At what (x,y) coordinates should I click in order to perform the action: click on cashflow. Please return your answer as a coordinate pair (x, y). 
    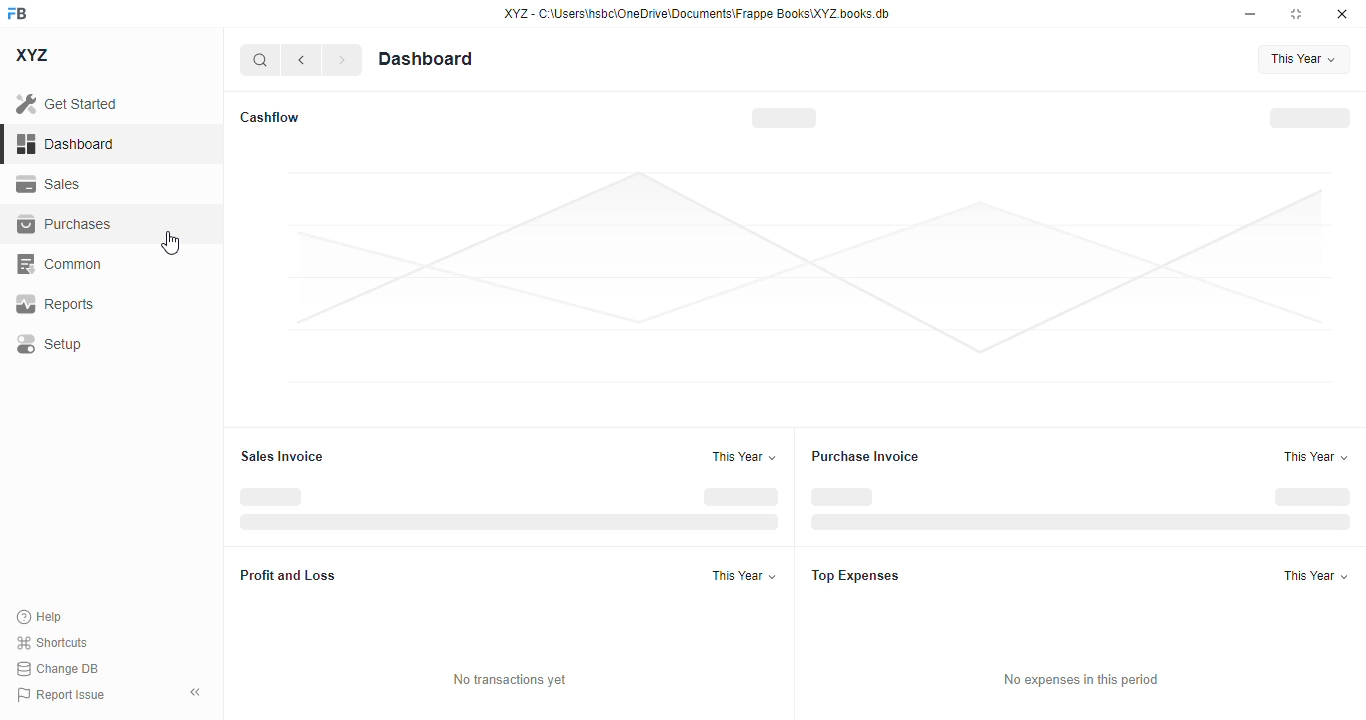
    Looking at the image, I should click on (269, 117).